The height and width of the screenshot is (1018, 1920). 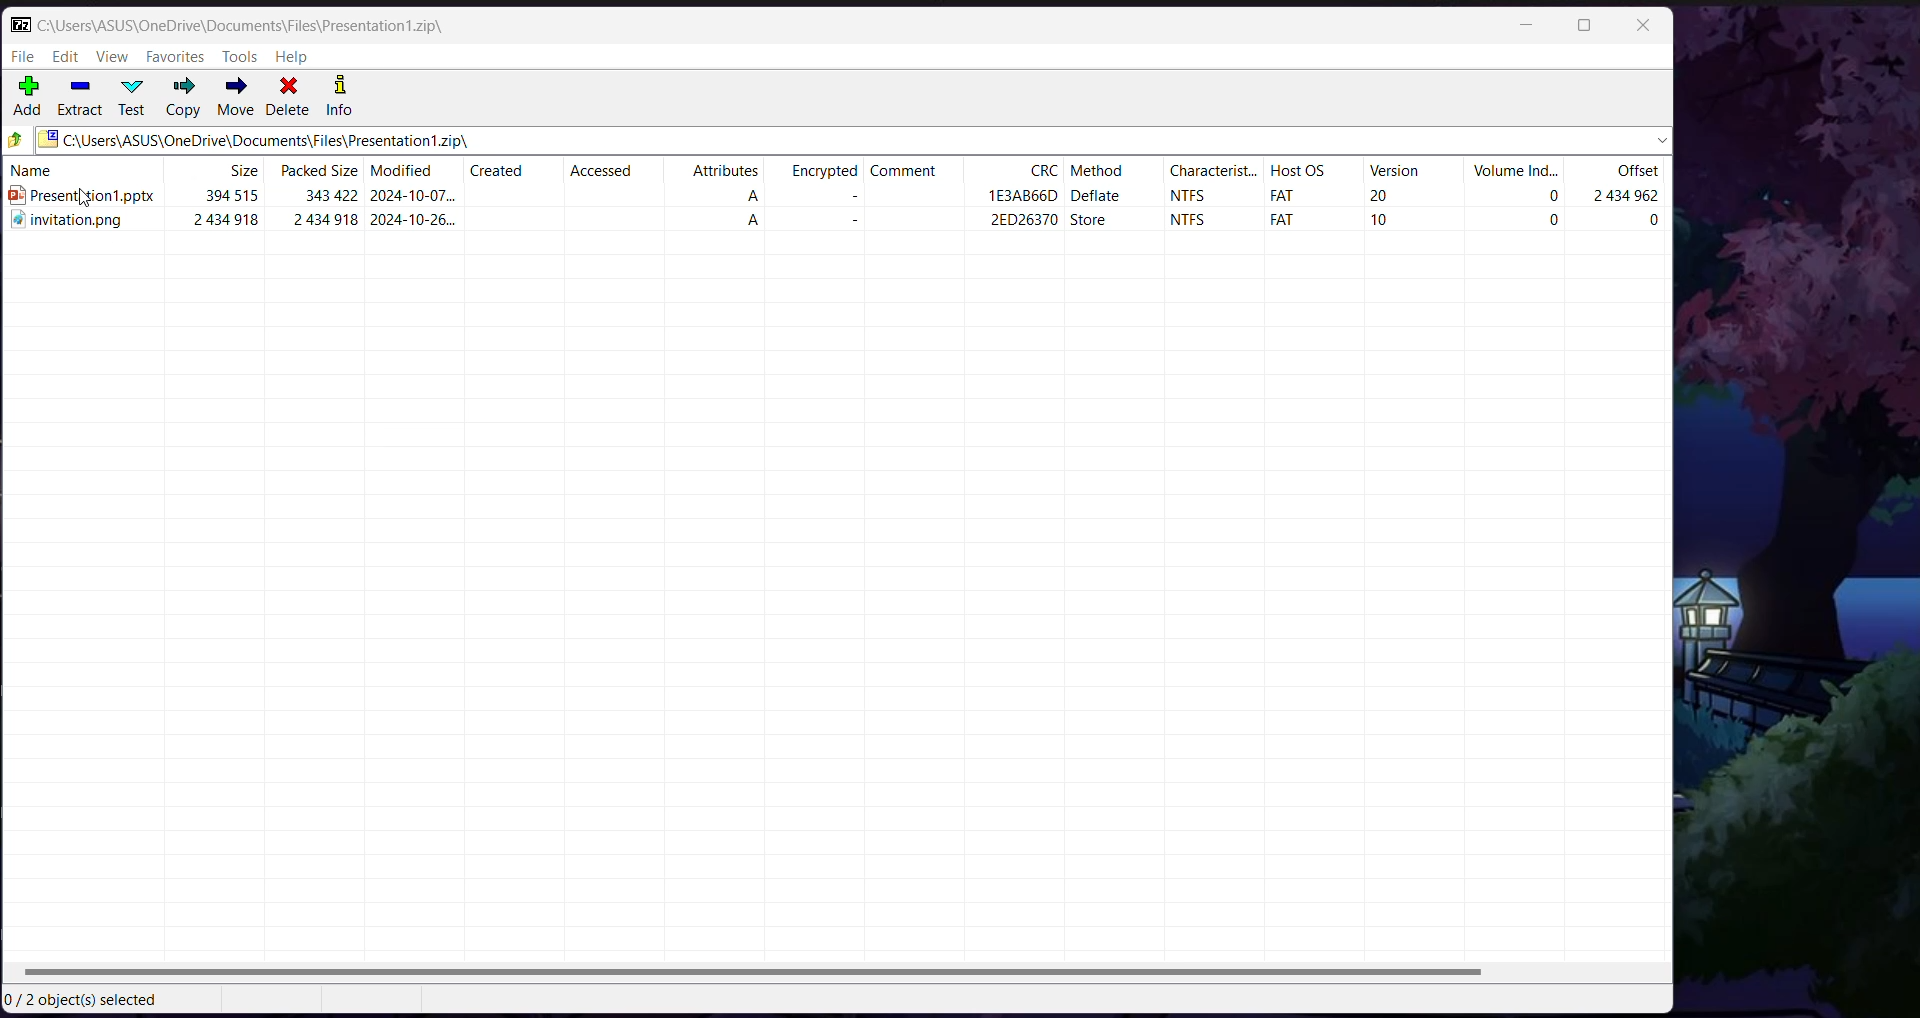 What do you see at coordinates (725, 174) in the screenshot?
I see `Attributes` at bounding box center [725, 174].